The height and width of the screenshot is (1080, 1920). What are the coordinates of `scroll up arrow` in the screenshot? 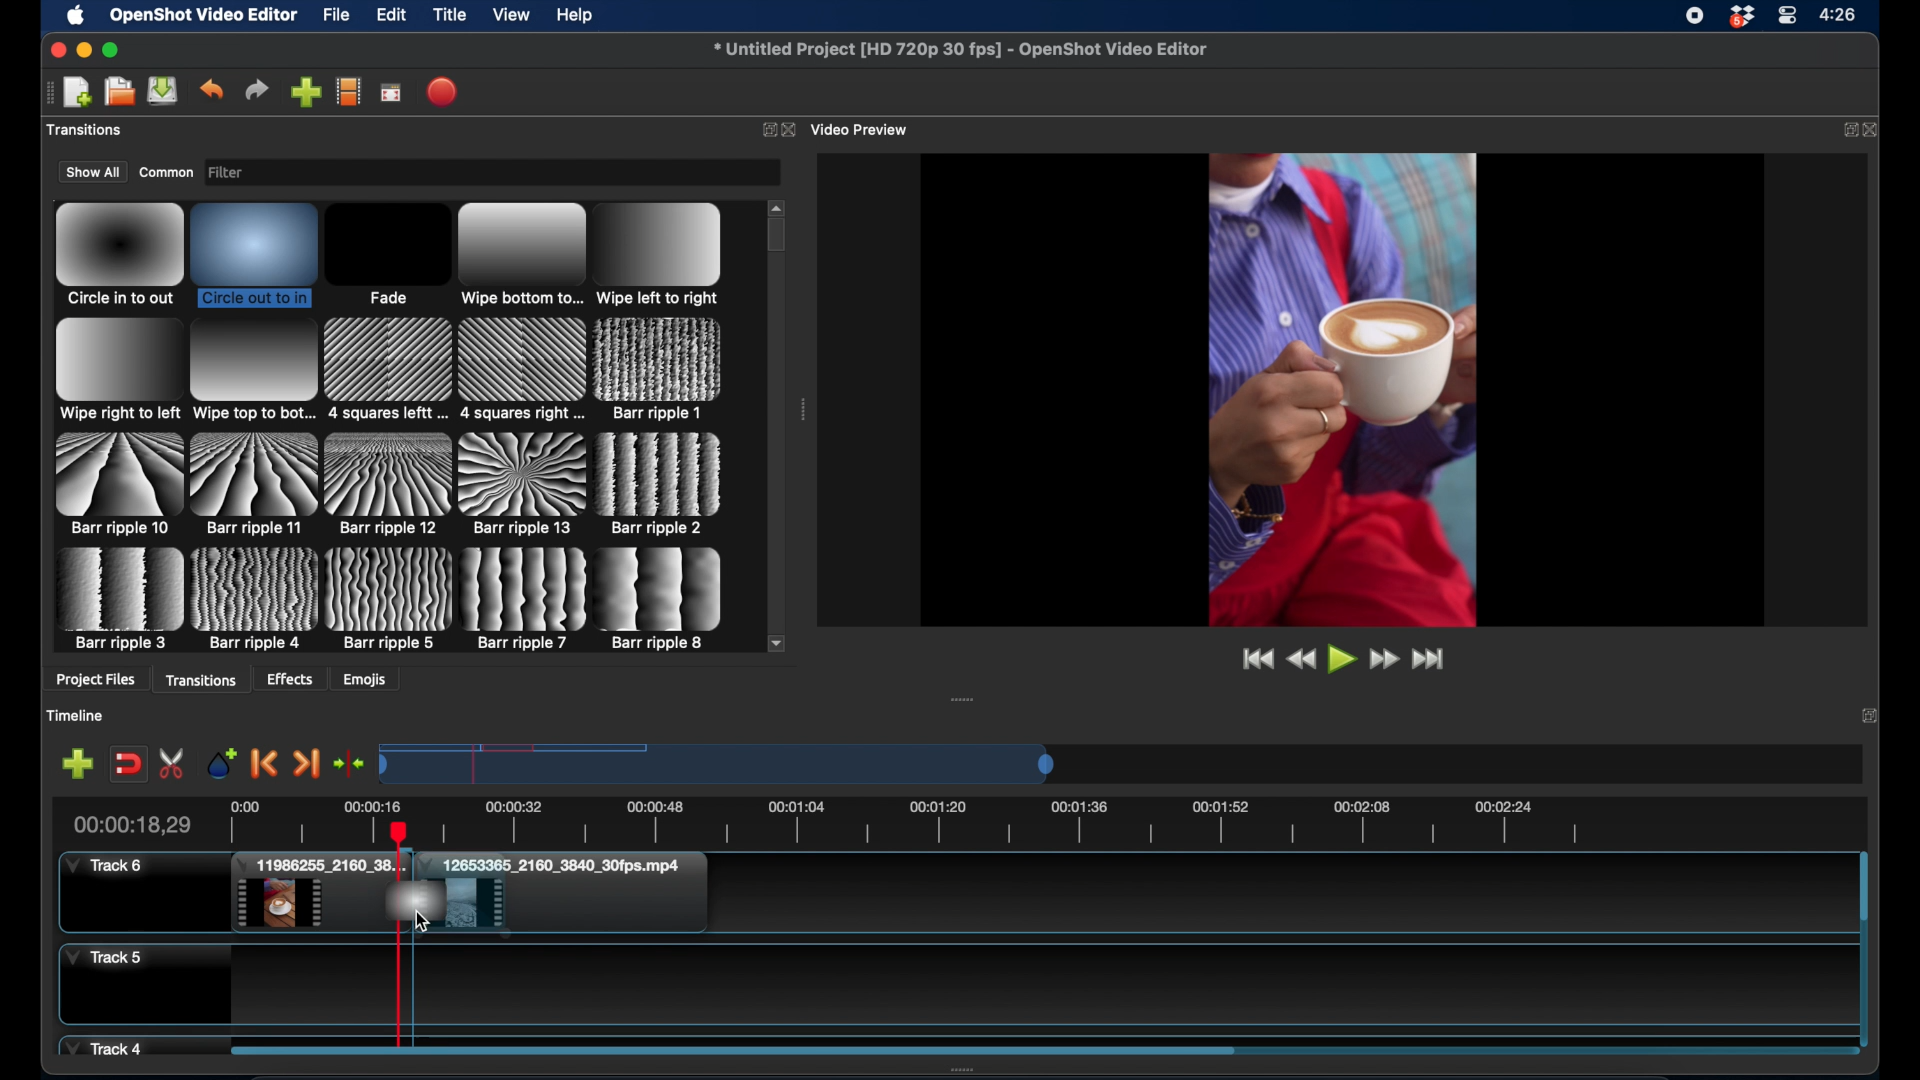 It's located at (778, 205).